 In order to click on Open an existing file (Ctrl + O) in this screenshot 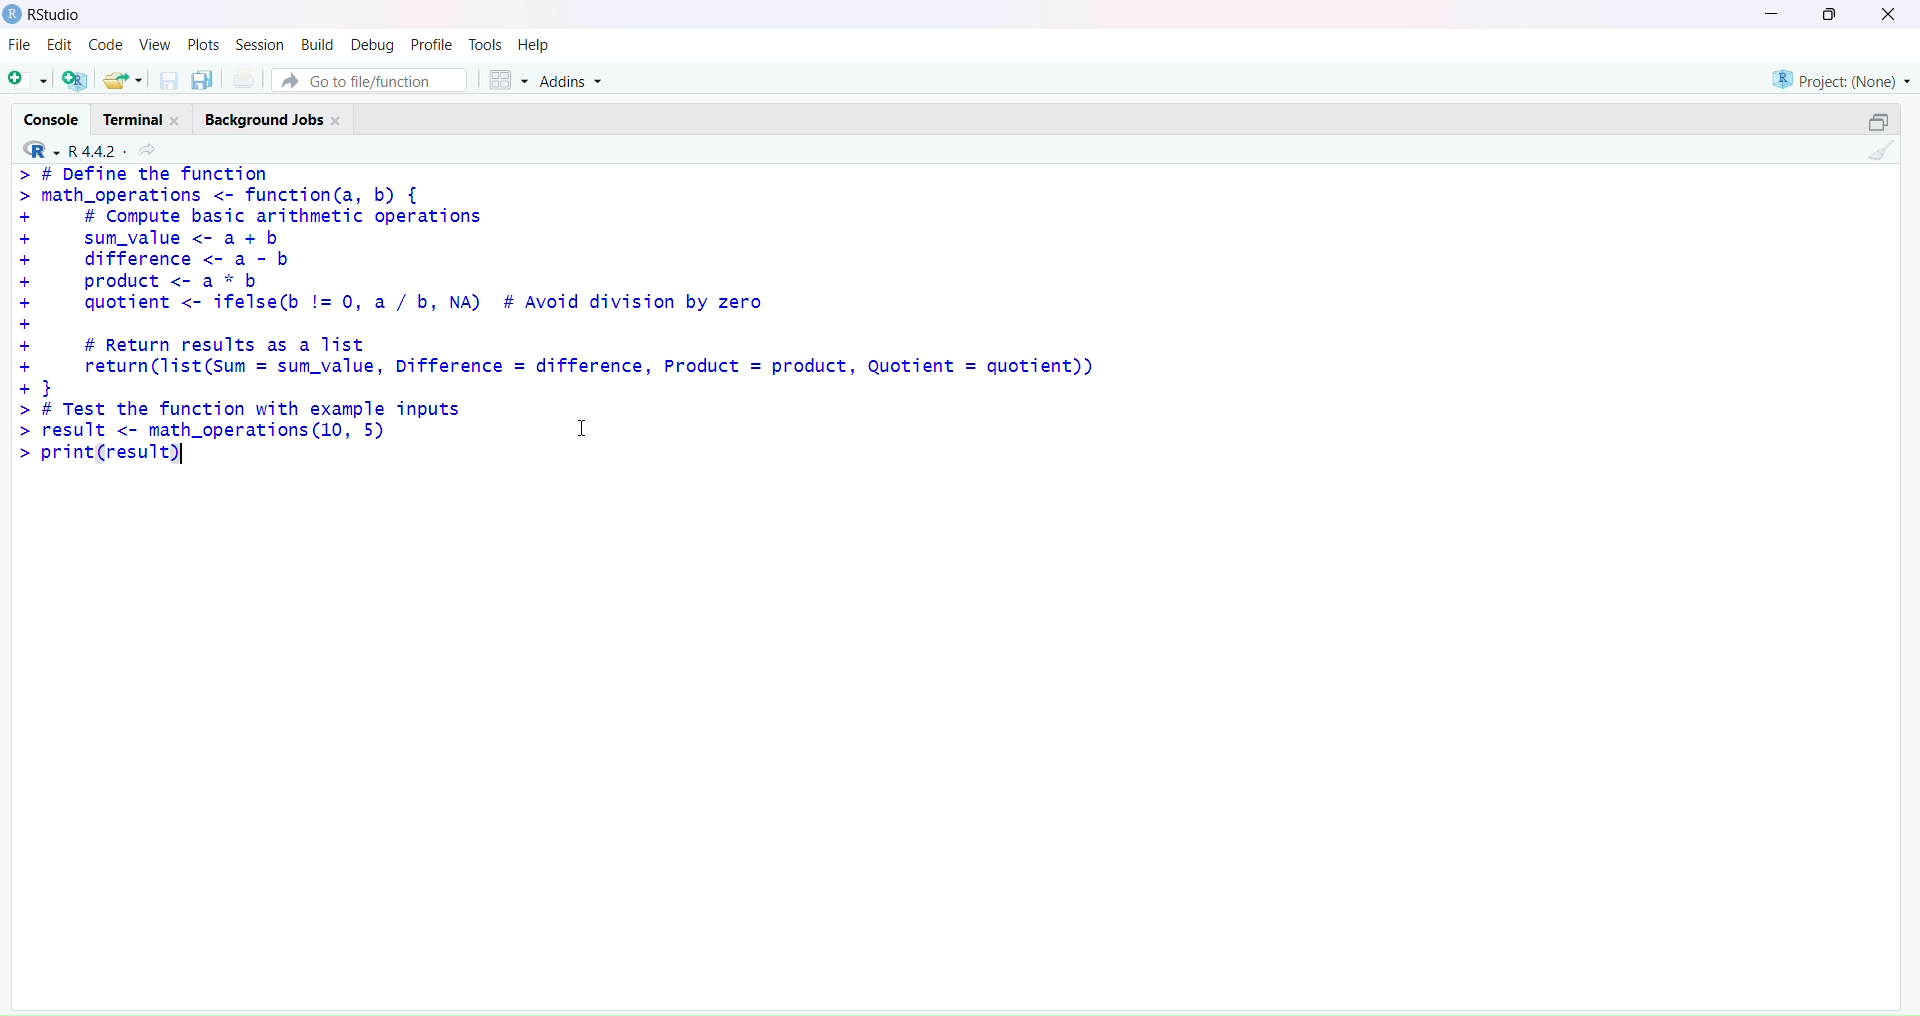, I will do `click(122, 80)`.